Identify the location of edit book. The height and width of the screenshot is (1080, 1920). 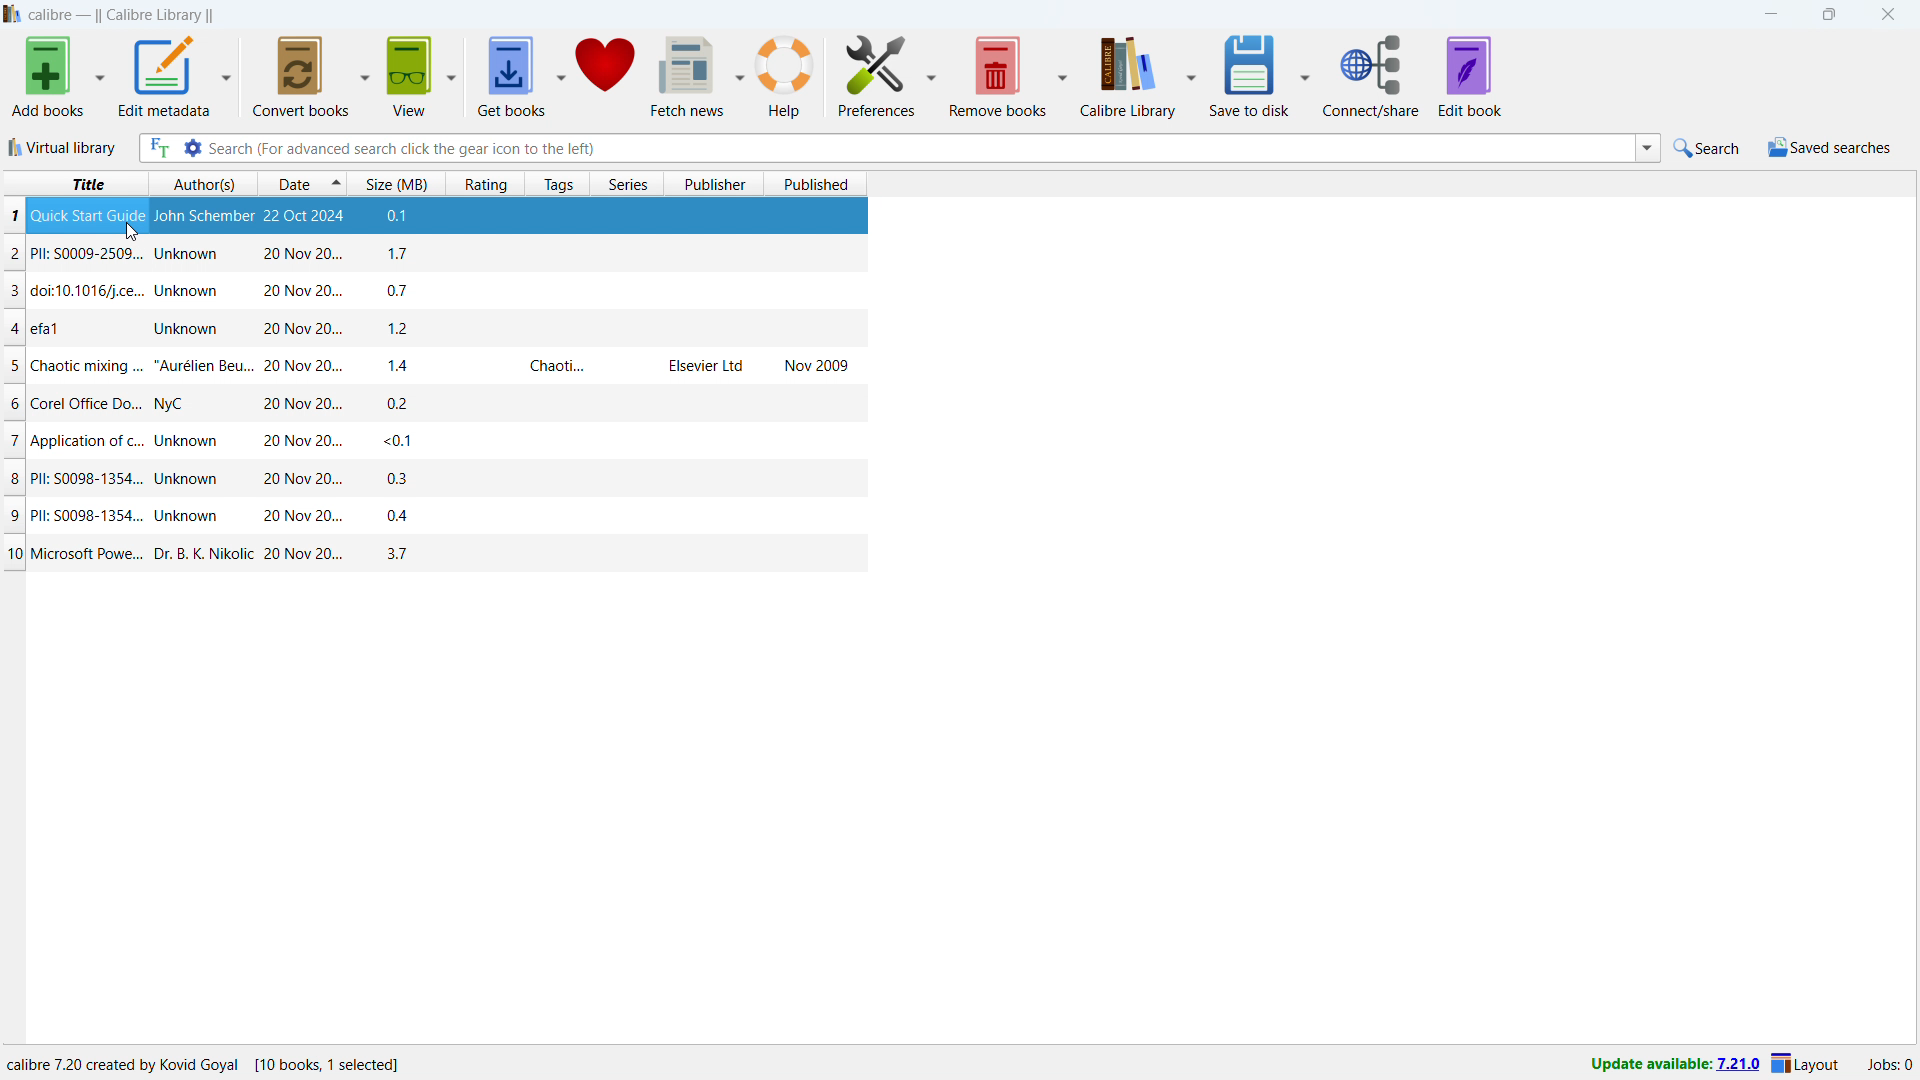
(1470, 75).